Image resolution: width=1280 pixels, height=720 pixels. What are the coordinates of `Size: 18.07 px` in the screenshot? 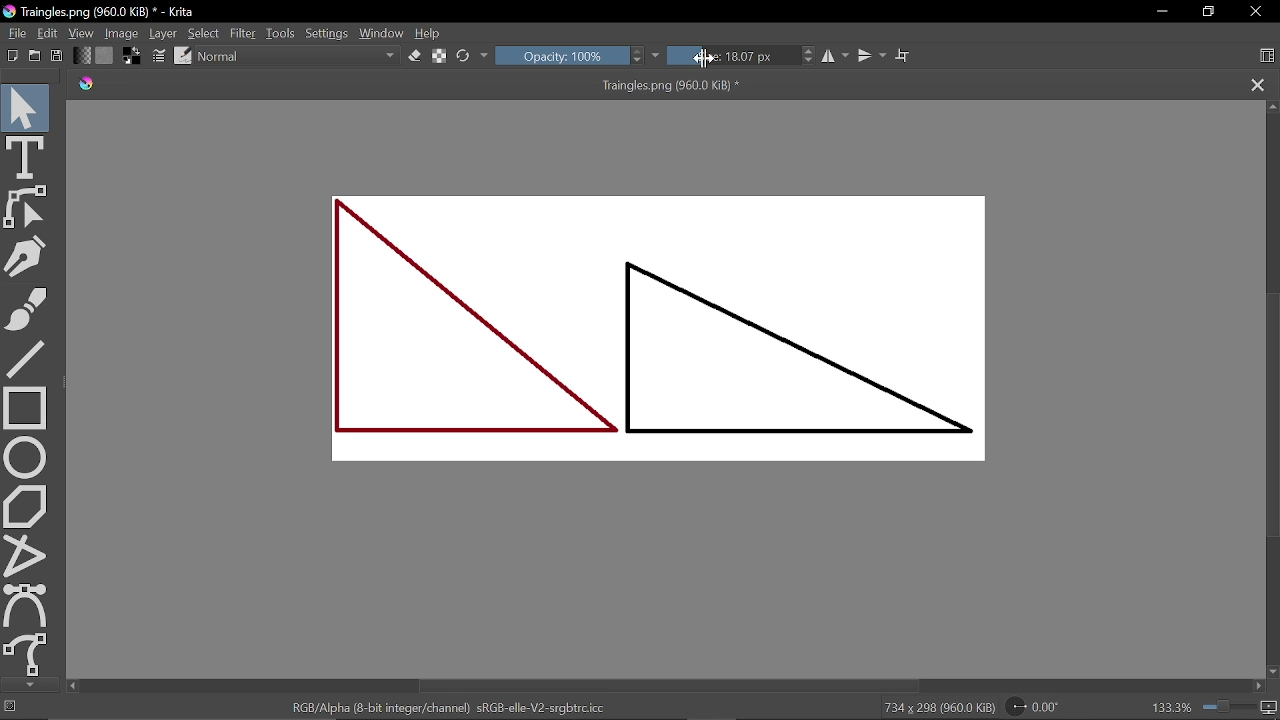 It's located at (733, 55).